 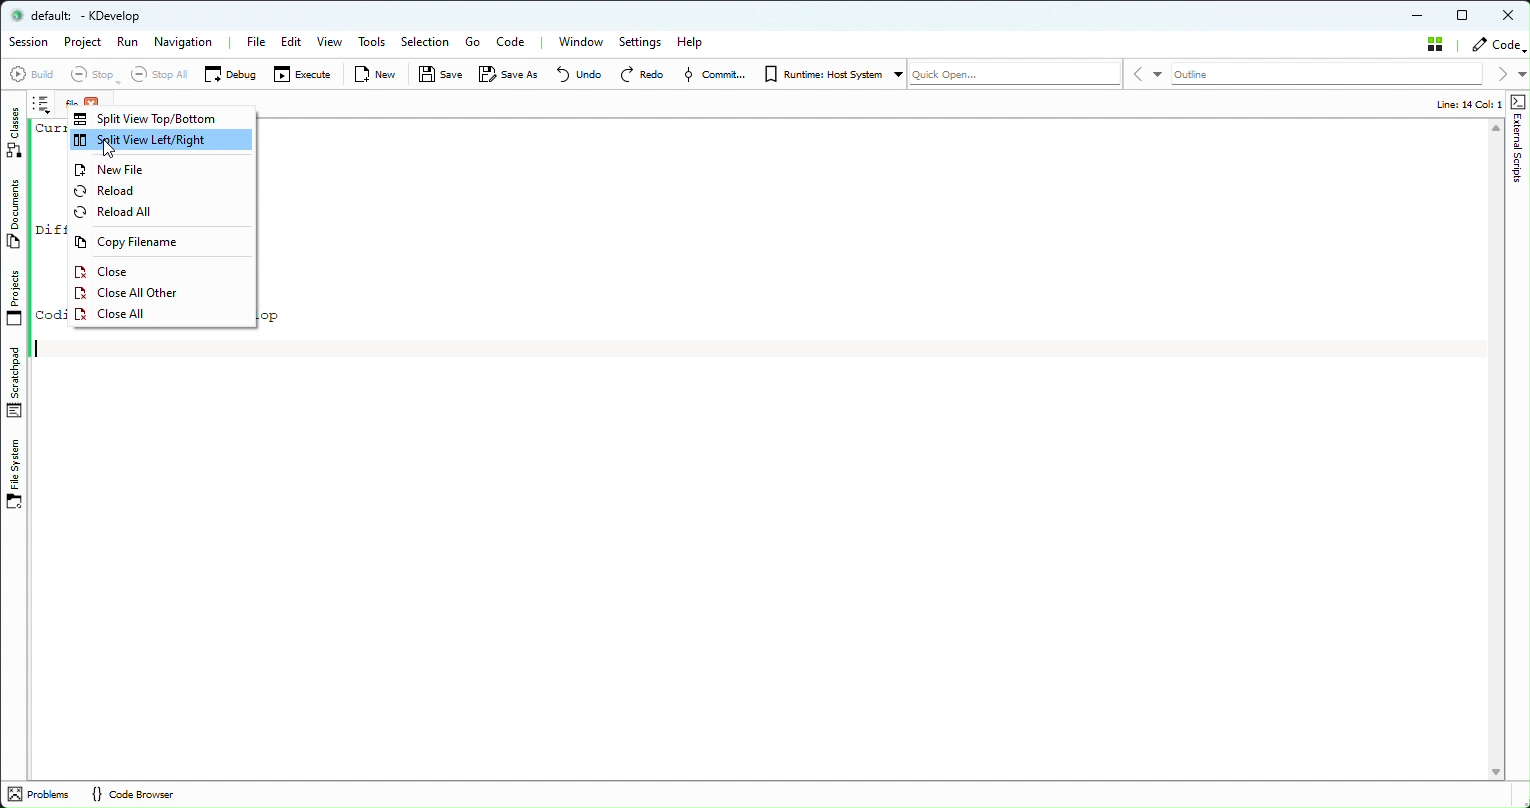 What do you see at coordinates (291, 43) in the screenshot?
I see `Edit` at bounding box center [291, 43].